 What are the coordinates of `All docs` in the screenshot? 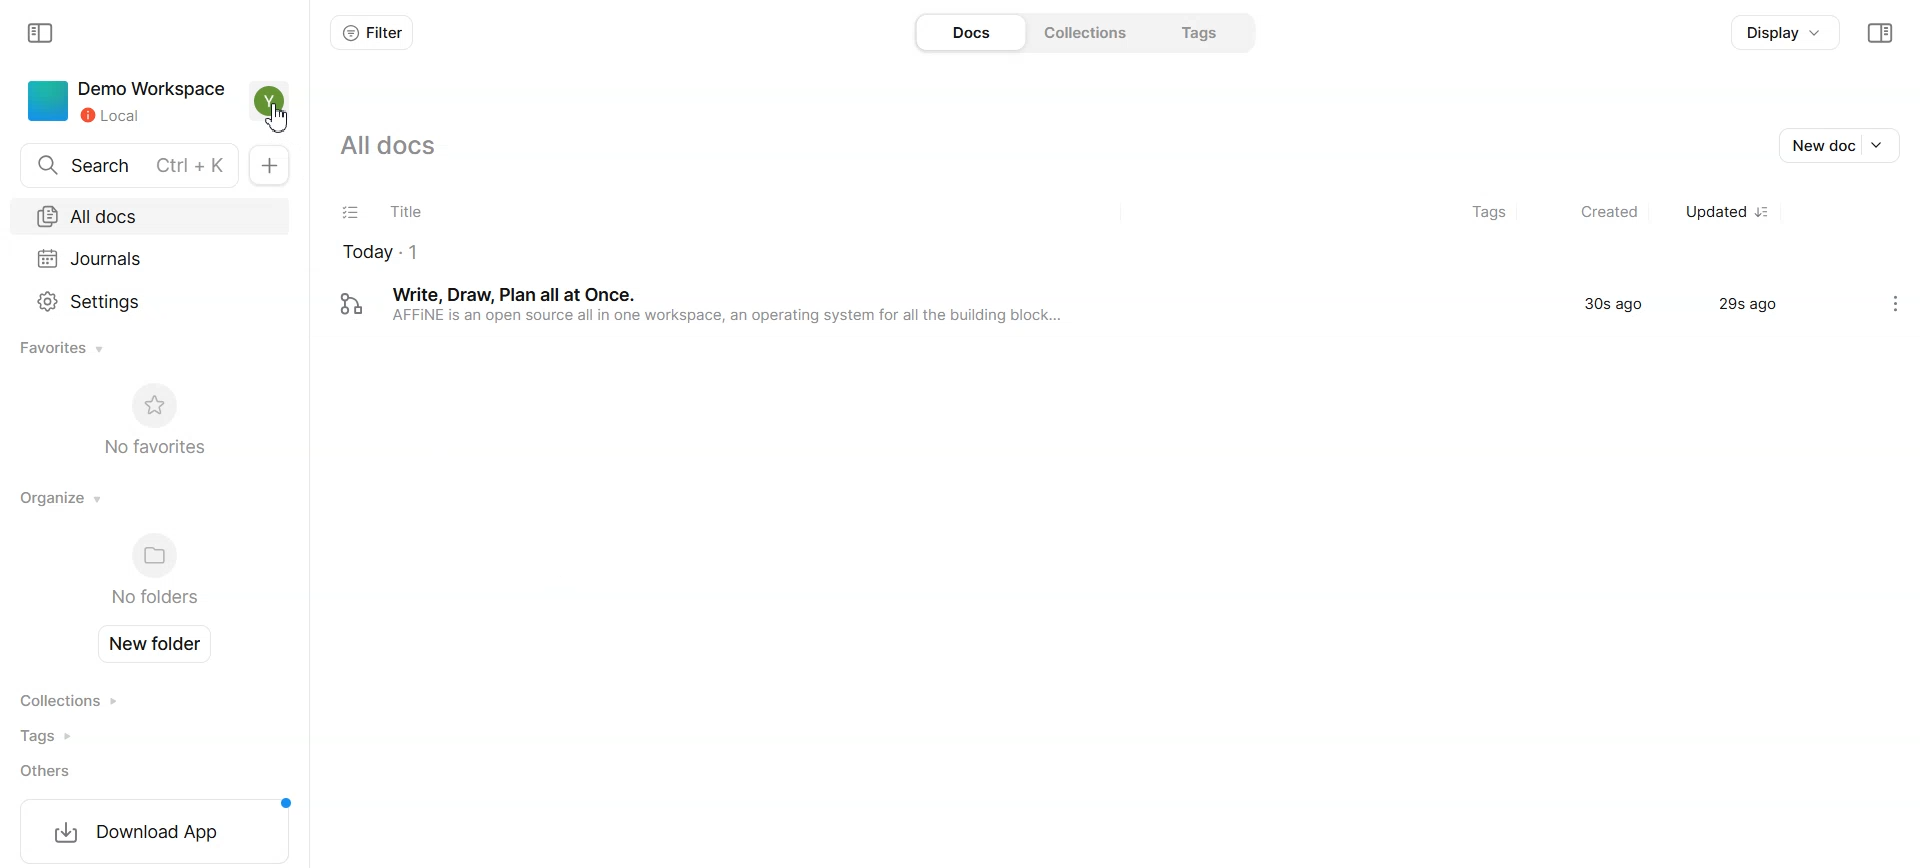 It's located at (155, 214).